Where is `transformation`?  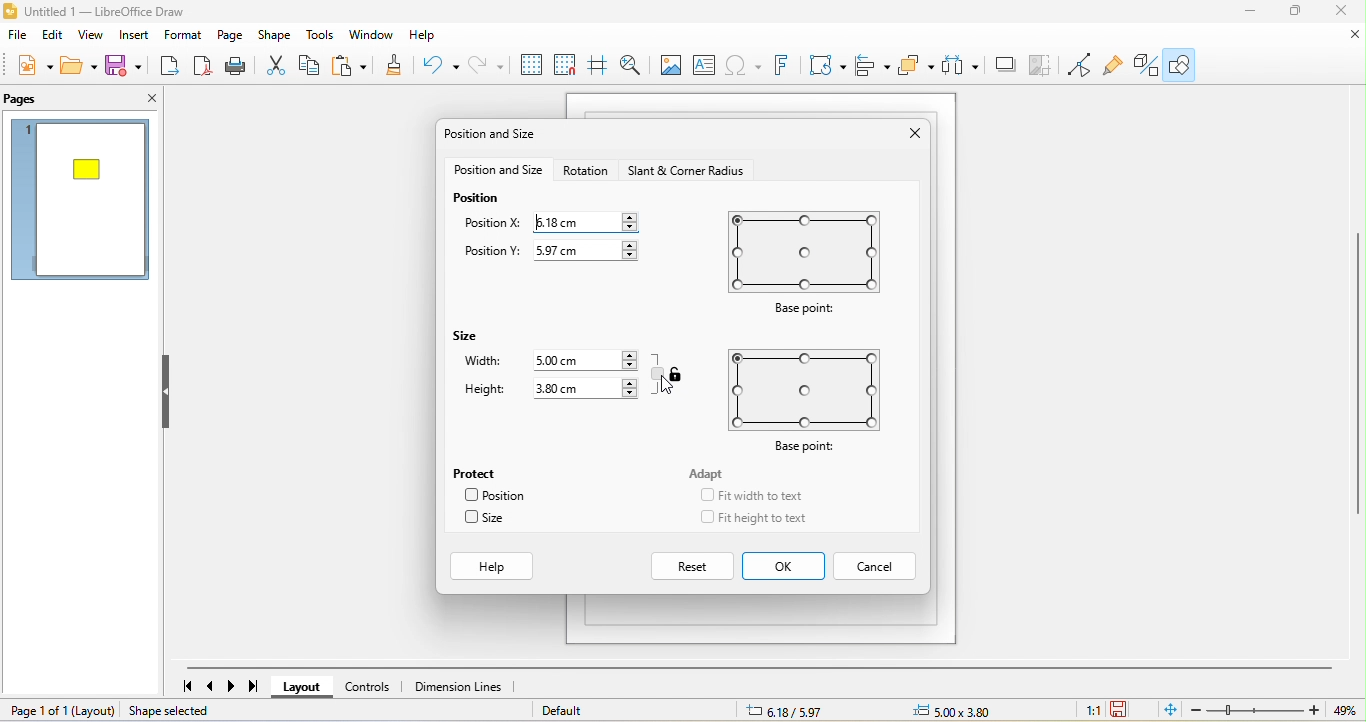
transformation is located at coordinates (824, 64).